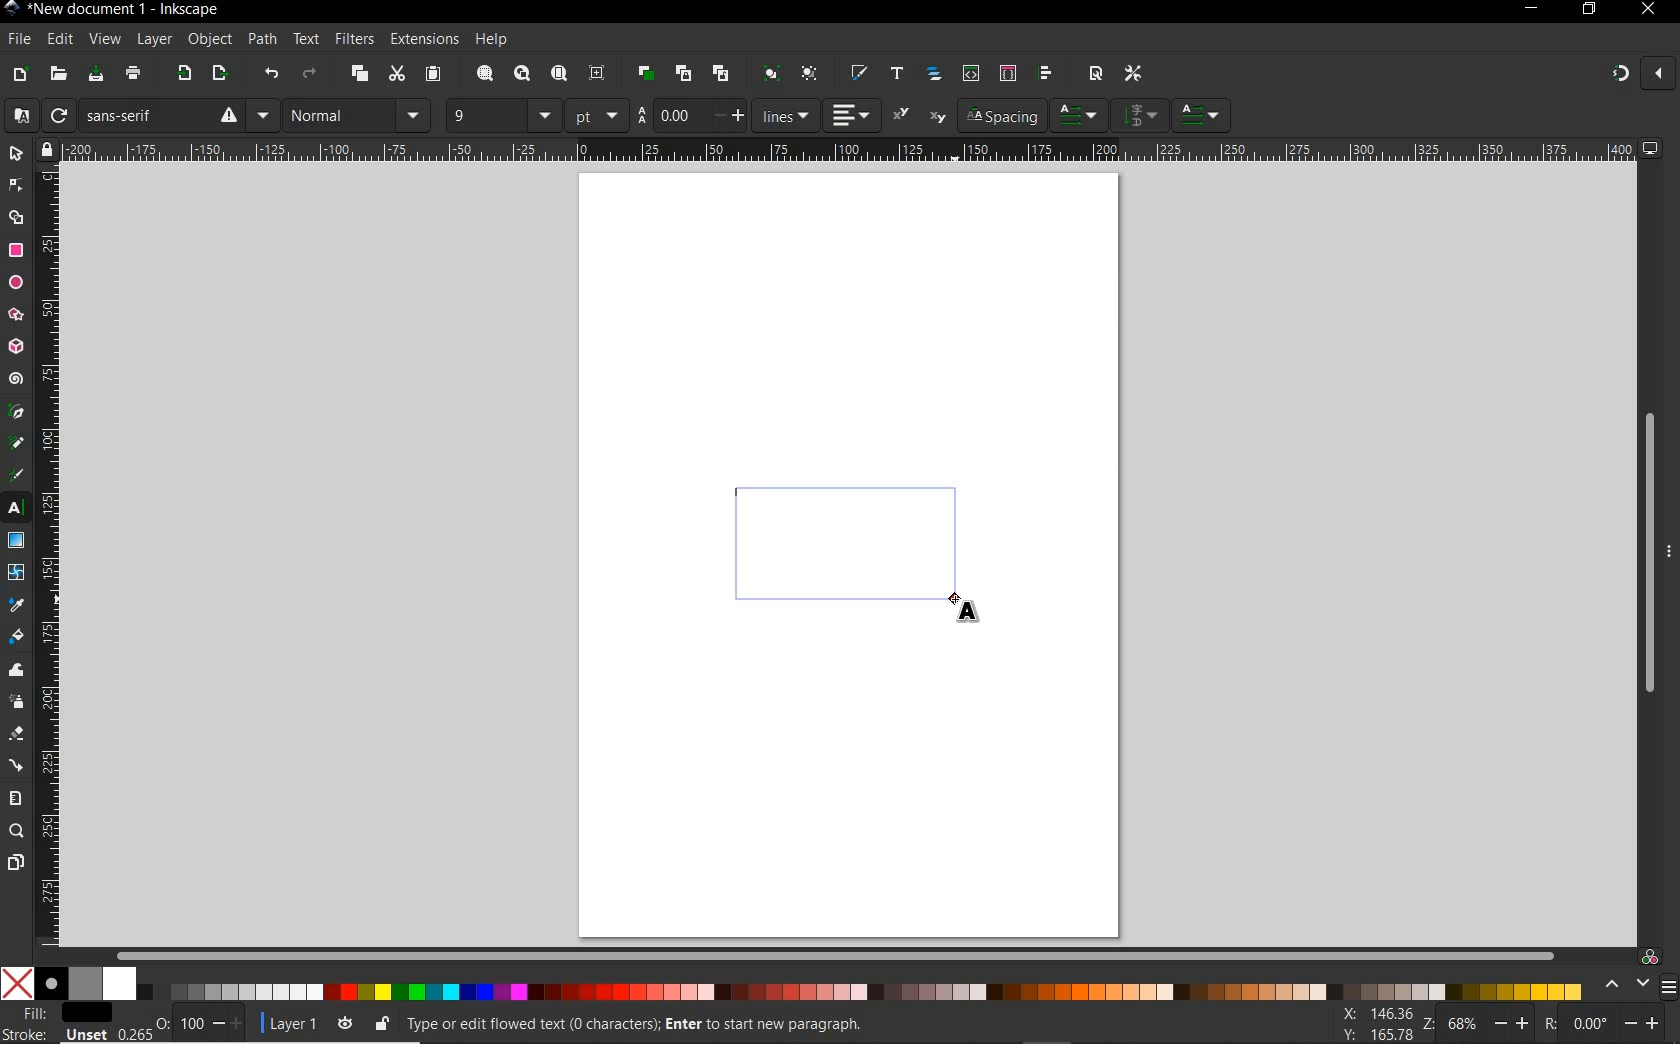 The height and width of the screenshot is (1044, 1680). What do you see at coordinates (19, 475) in the screenshot?
I see `calligraphy tool` at bounding box center [19, 475].